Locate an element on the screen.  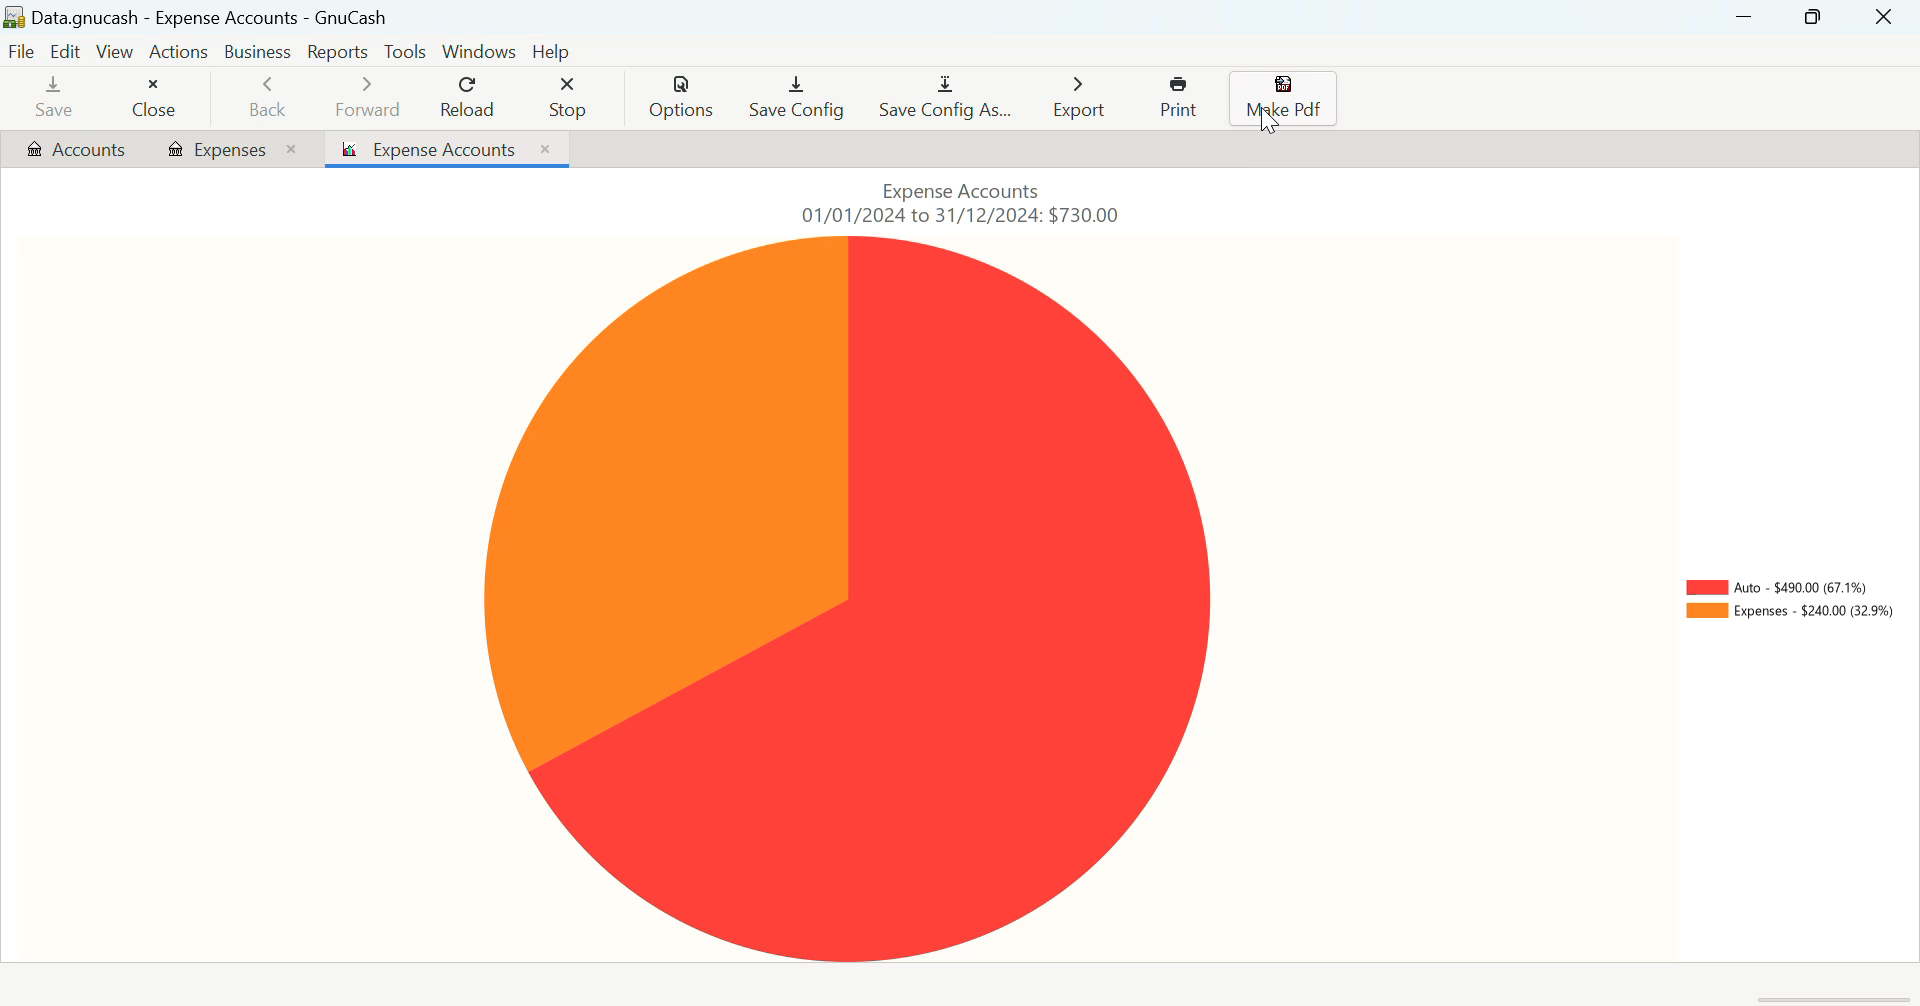
Piechart Key is located at coordinates (1789, 604).